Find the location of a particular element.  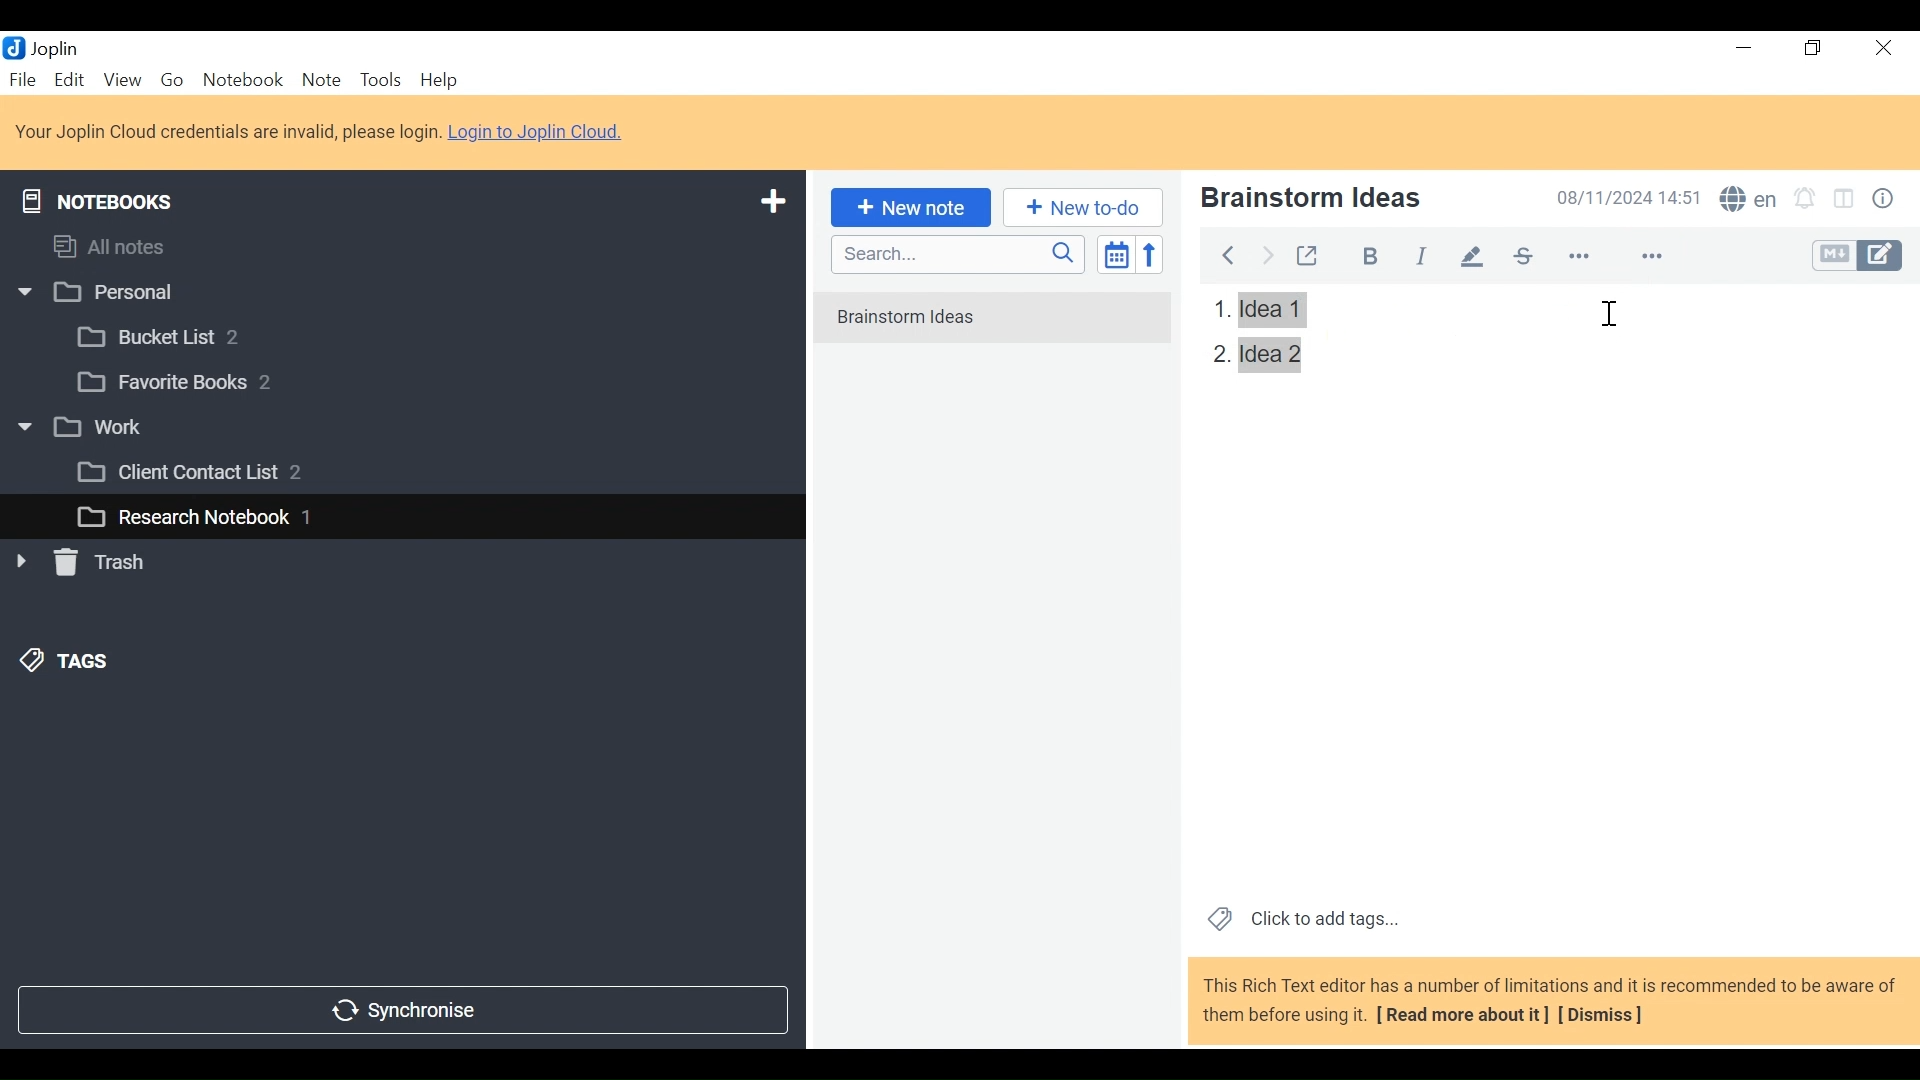

Notebook is located at coordinates (245, 79).